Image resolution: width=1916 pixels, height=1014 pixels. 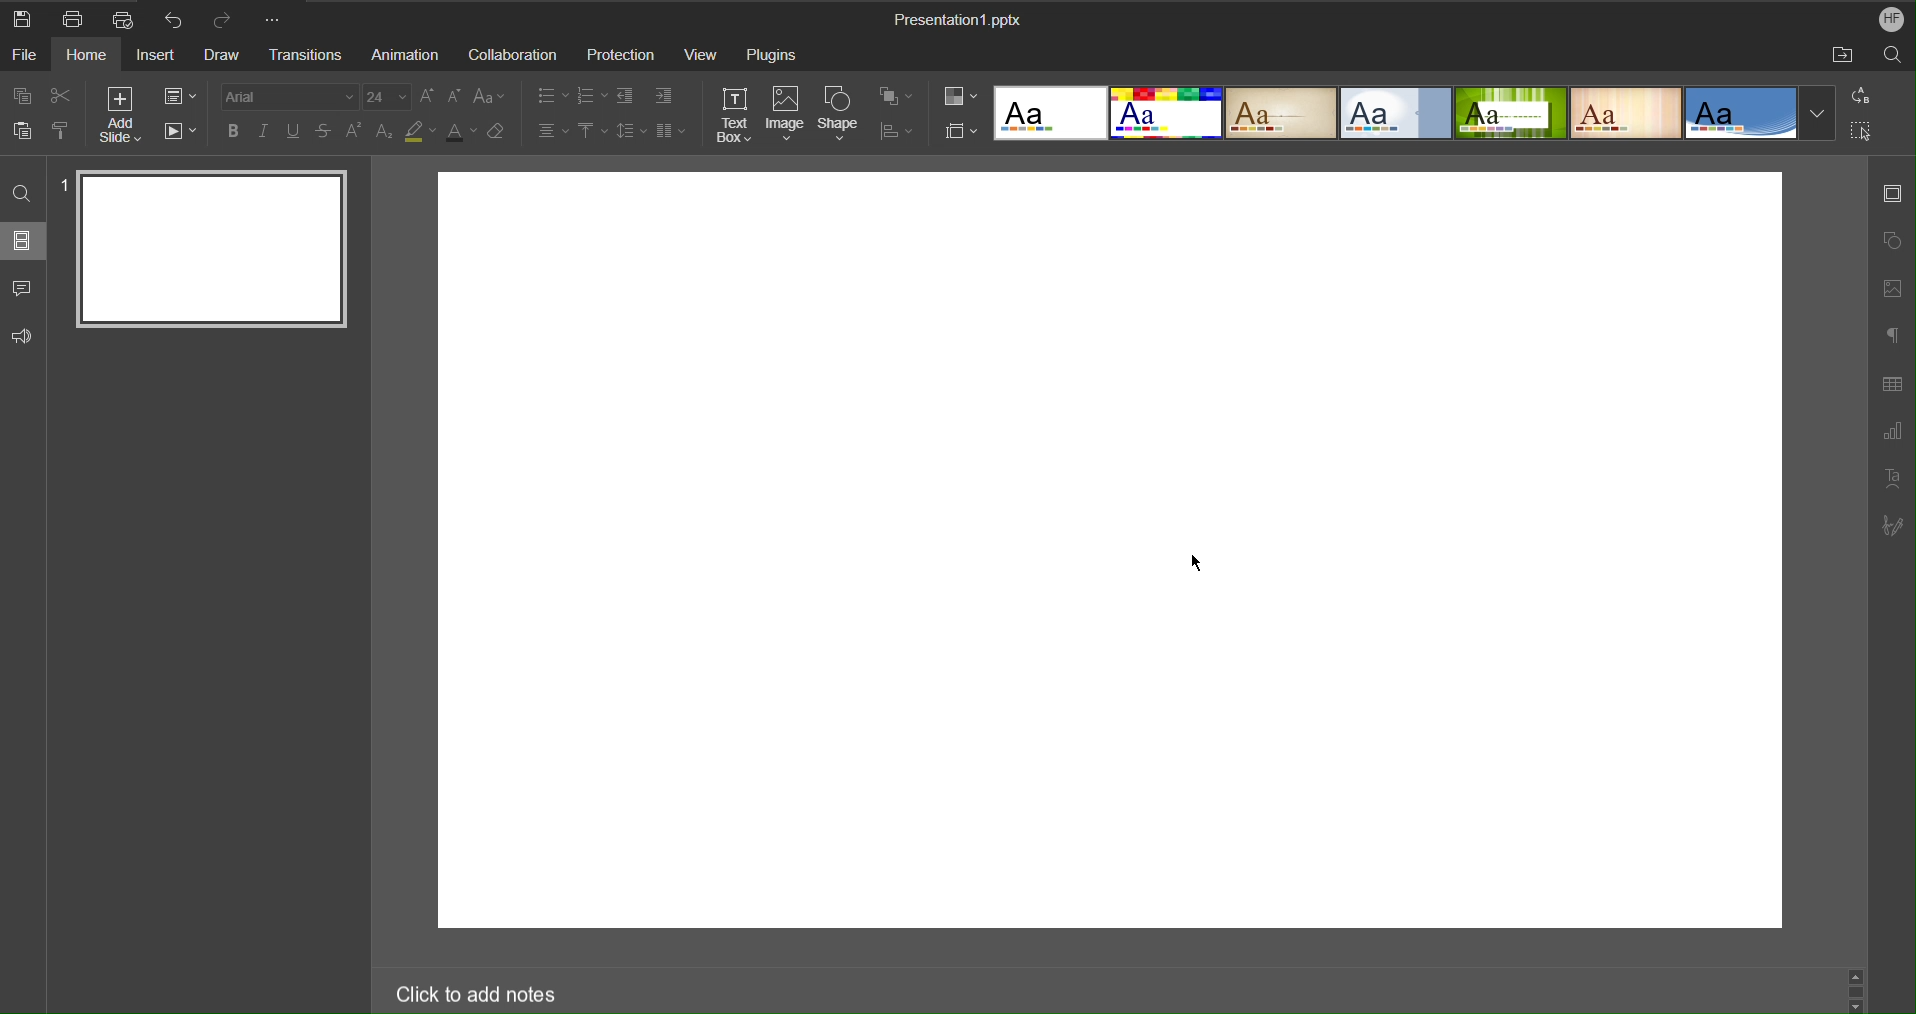 What do you see at coordinates (59, 96) in the screenshot?
I see `Cut` at bounding box center [59, 96].